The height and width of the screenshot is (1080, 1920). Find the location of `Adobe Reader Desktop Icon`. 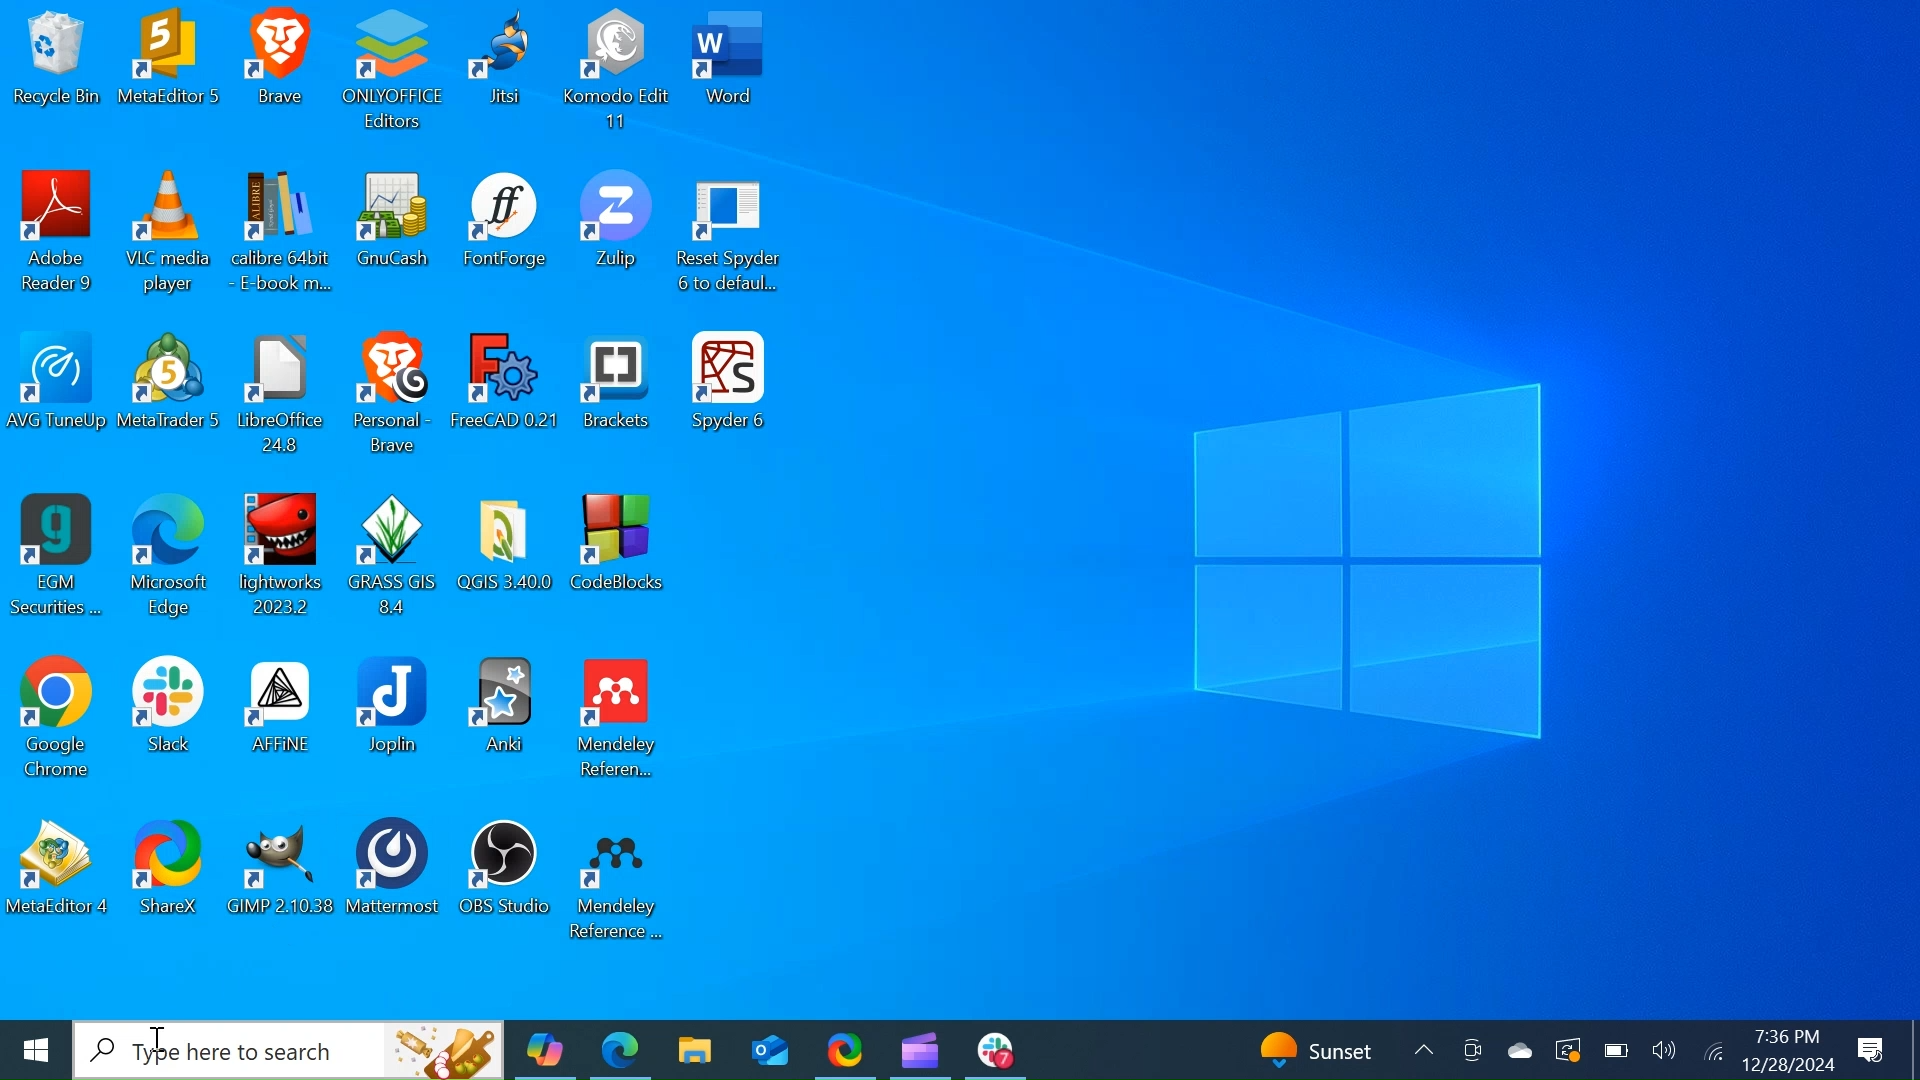

Adobe Reader Desktop Icon is located at coordinates (53, 236).